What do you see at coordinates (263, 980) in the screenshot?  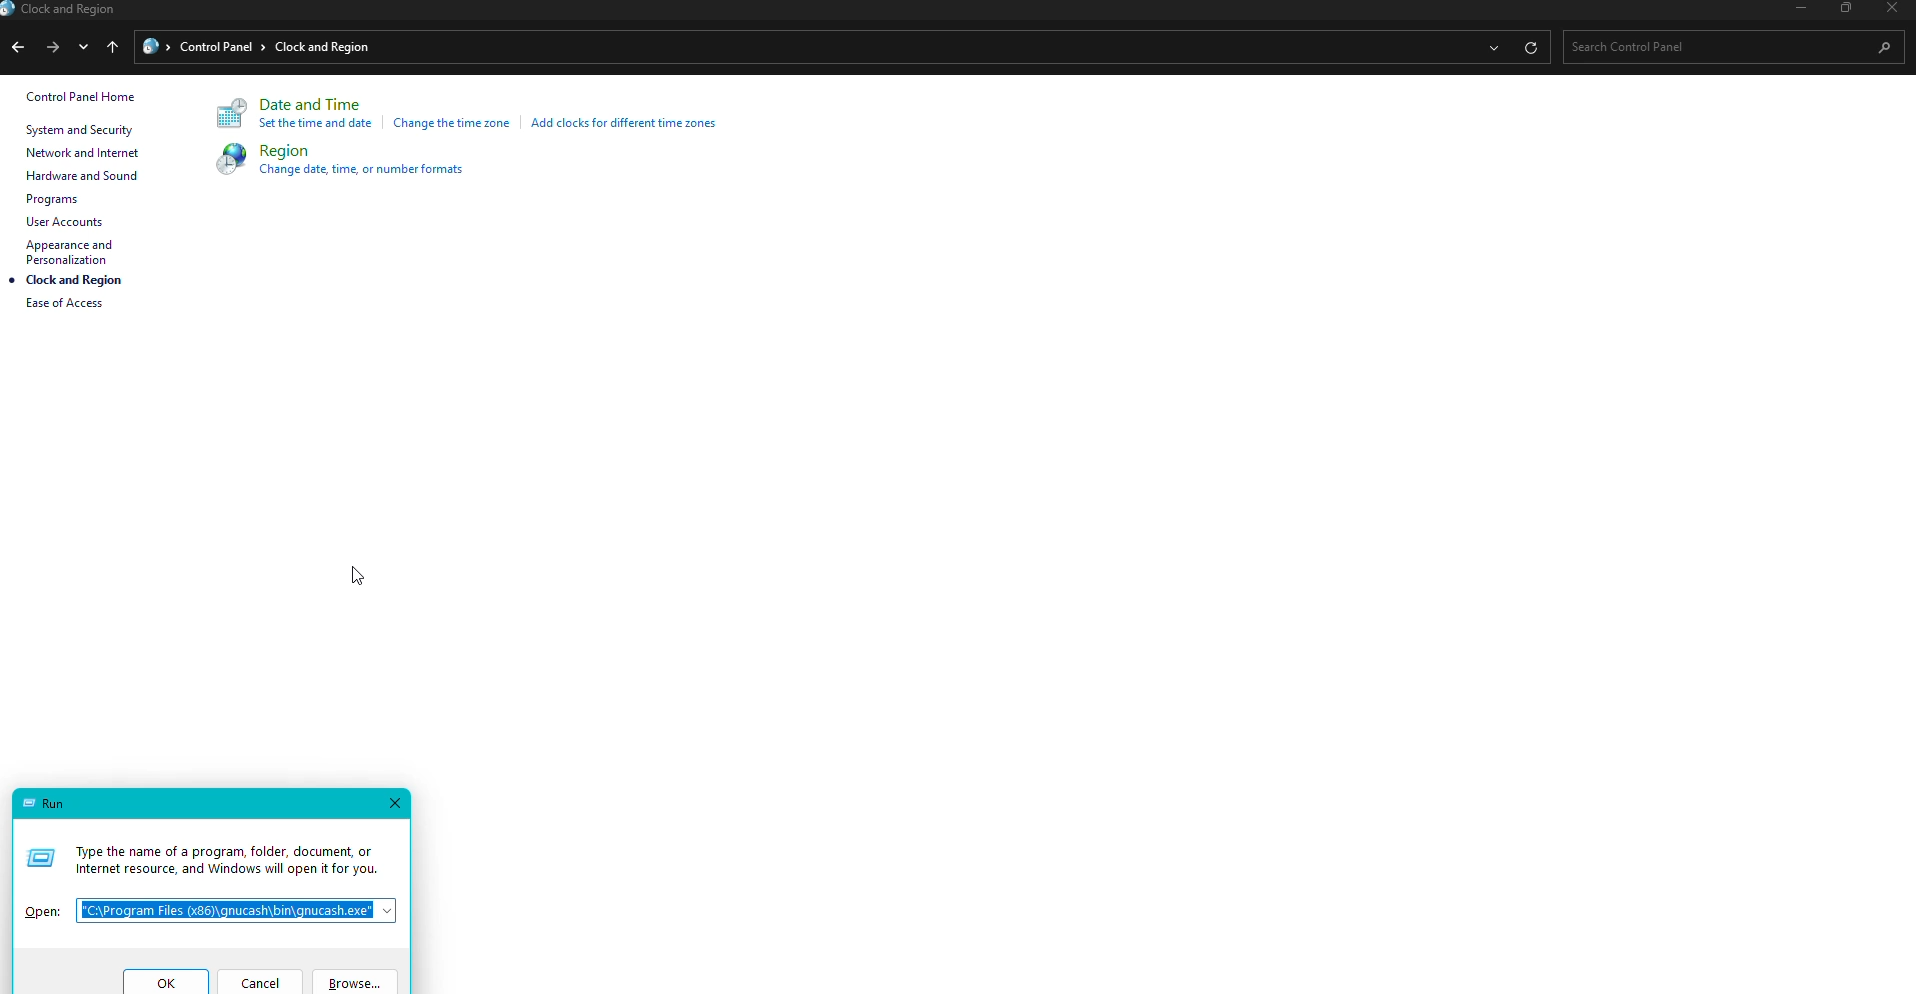 I see `Cancel` at bounding box center [263, 980].